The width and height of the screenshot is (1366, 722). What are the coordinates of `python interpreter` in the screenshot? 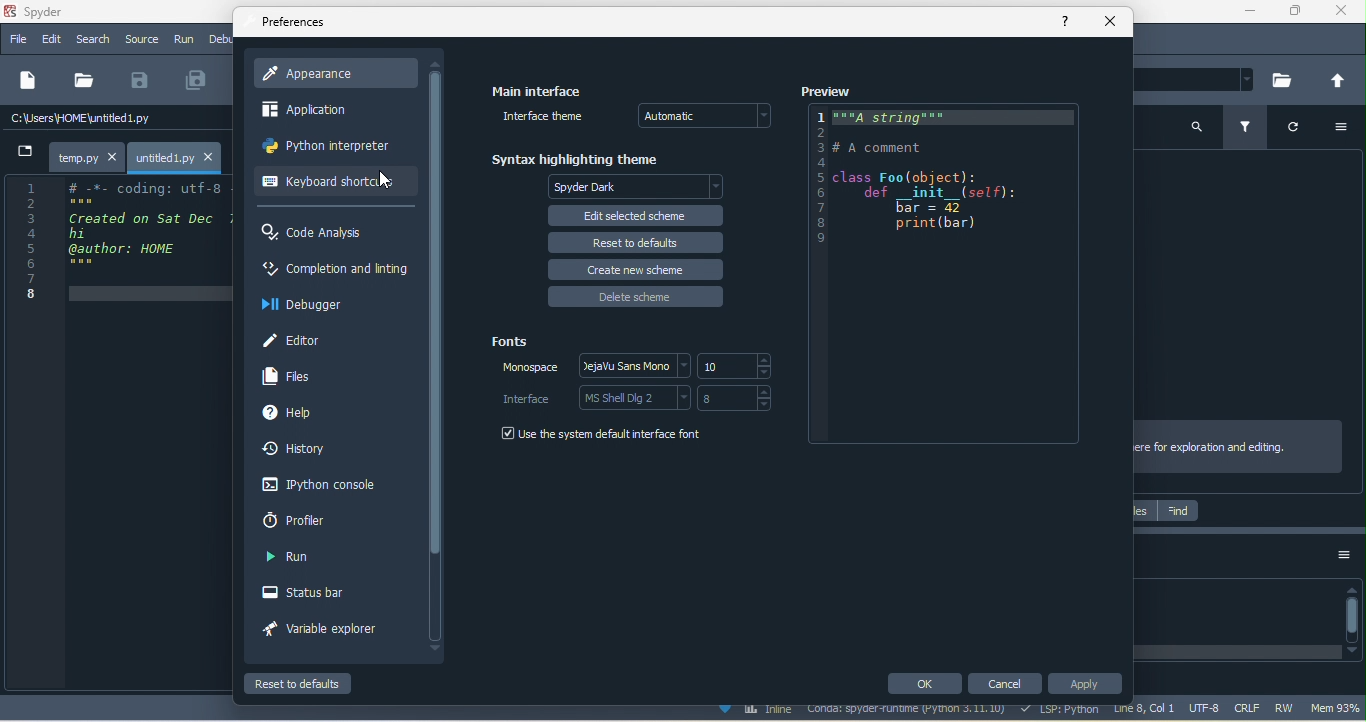 It's located at (329, 145).